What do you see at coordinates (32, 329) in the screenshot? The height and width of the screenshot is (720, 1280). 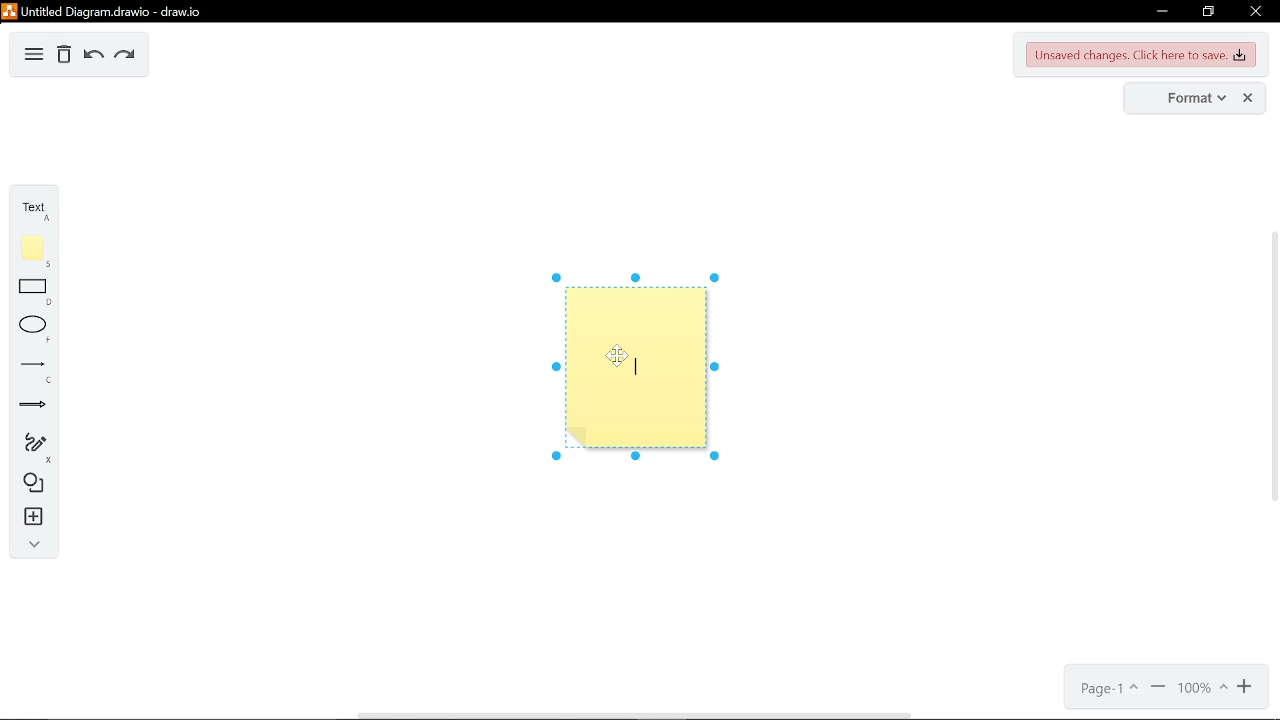 I see `ellipse` at bounding box center [32, 329].